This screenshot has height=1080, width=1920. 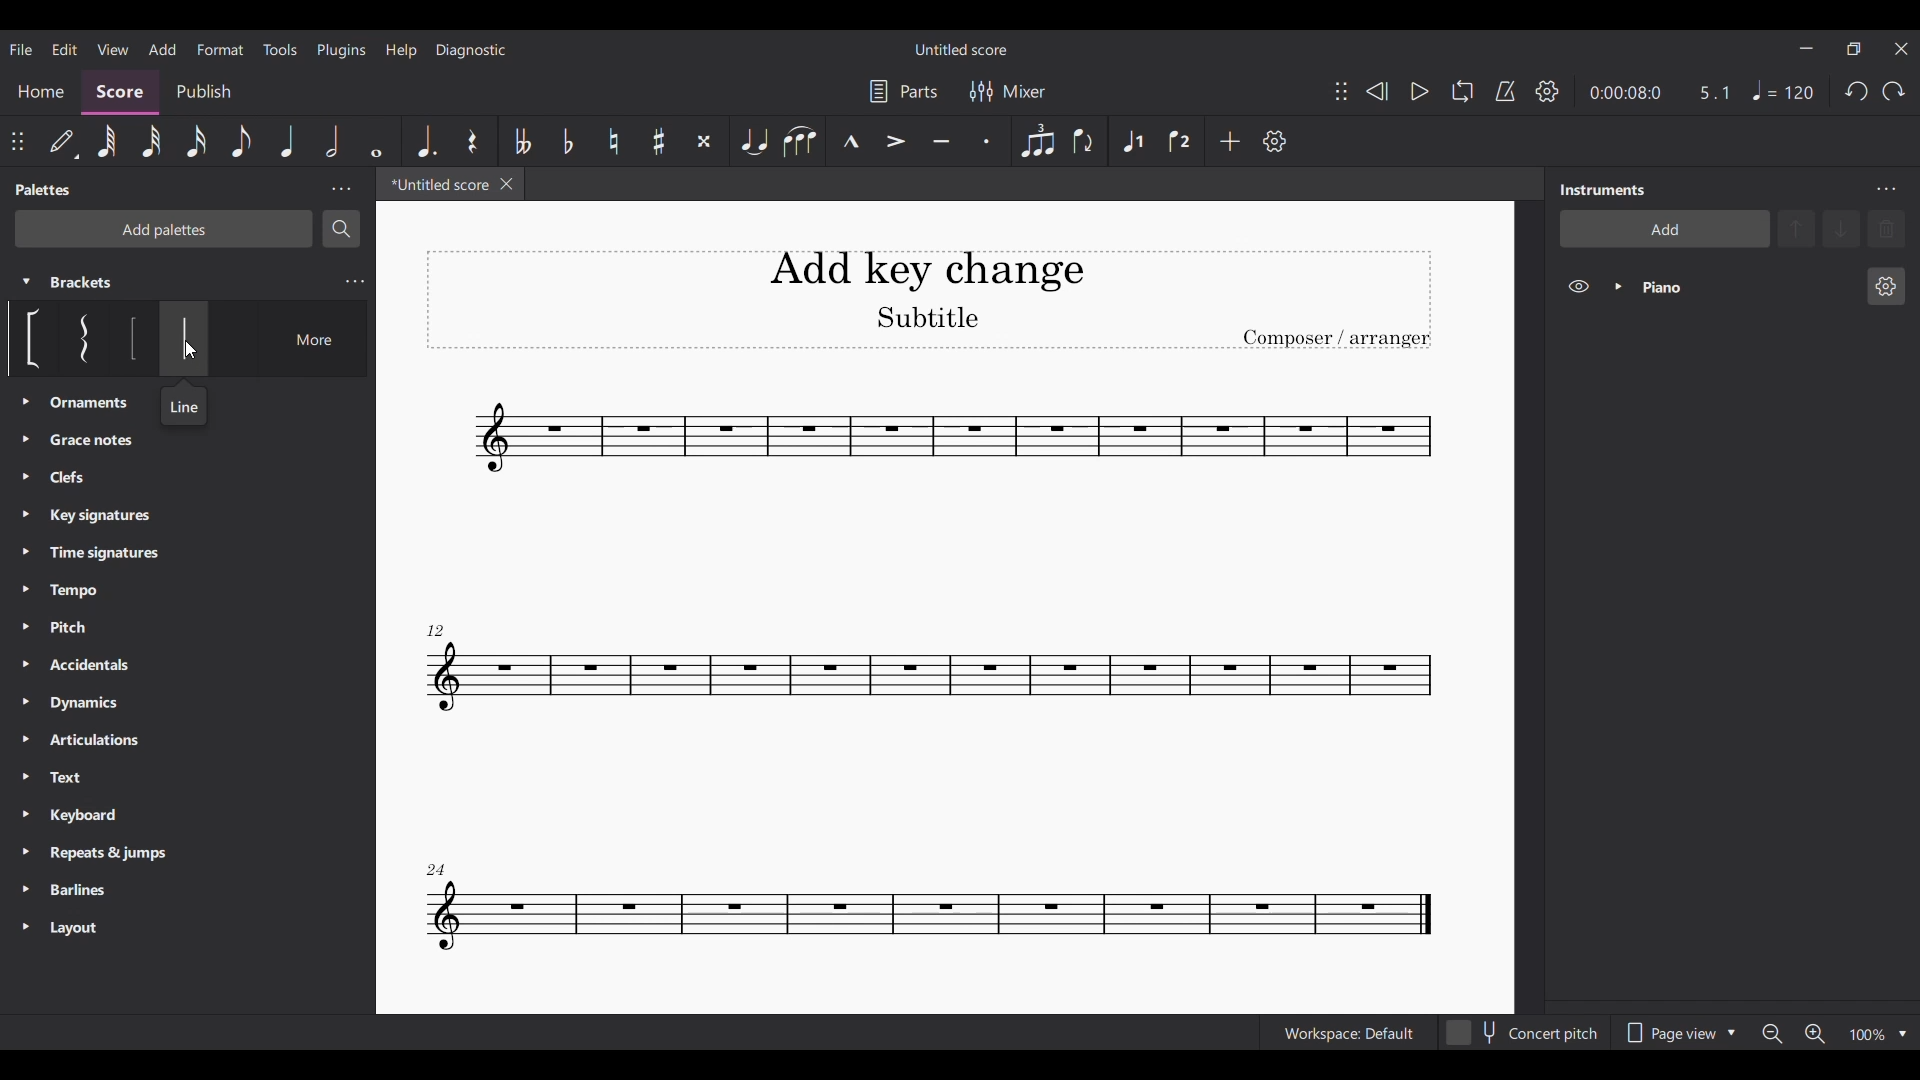 I want to click on Show interface in a smaller tab, so click(x=1854, y=49).